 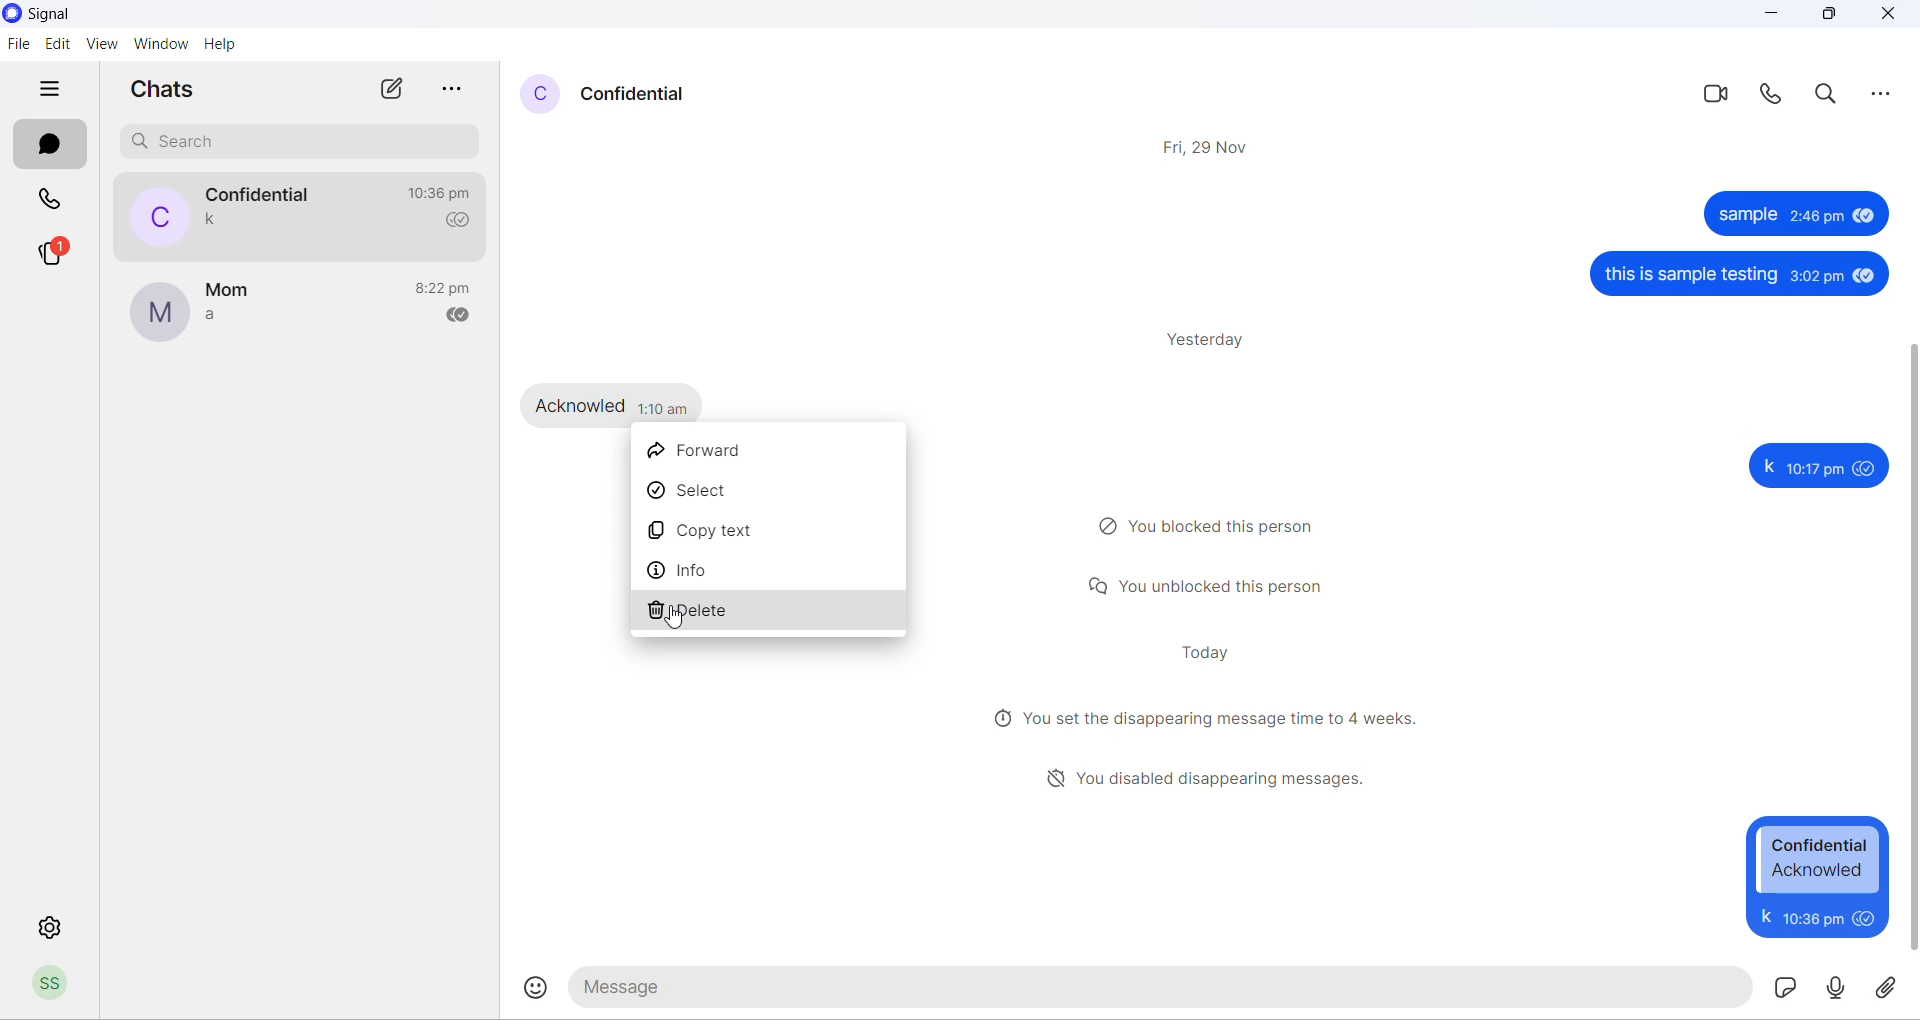 What do you see at coordinates (1892, 984) in the screenshot?
I see `share attachments` at bounding box center [1892, 984].